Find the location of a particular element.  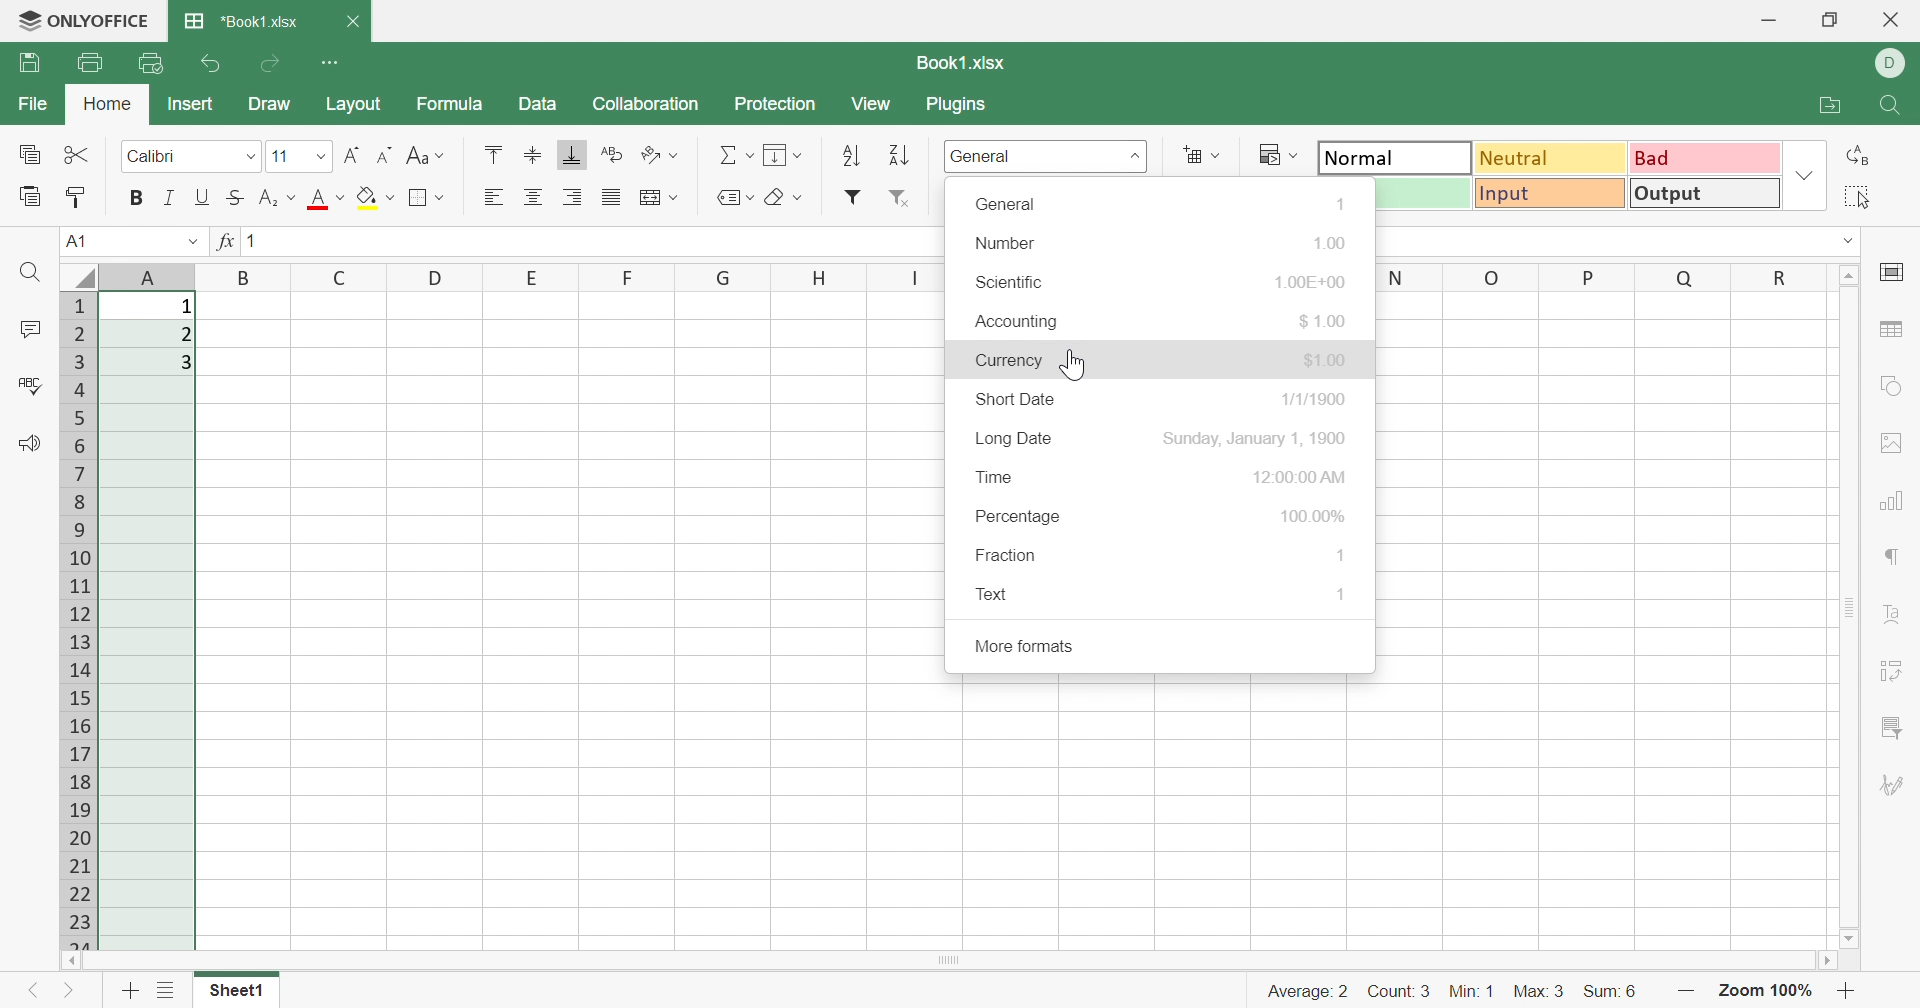

Remove filter is located at coordinates (903, 200).